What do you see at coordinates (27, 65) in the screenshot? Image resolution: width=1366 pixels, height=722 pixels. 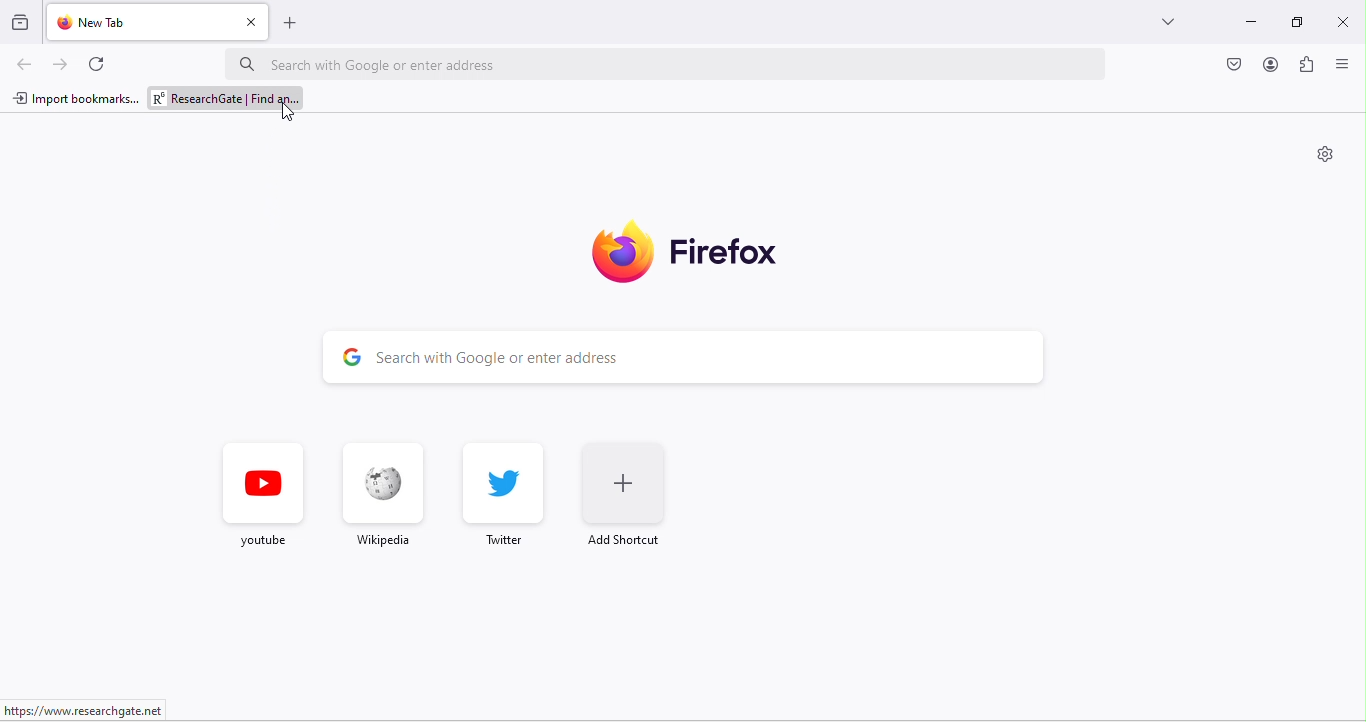 I see `back` at bounding box center [27, 65].